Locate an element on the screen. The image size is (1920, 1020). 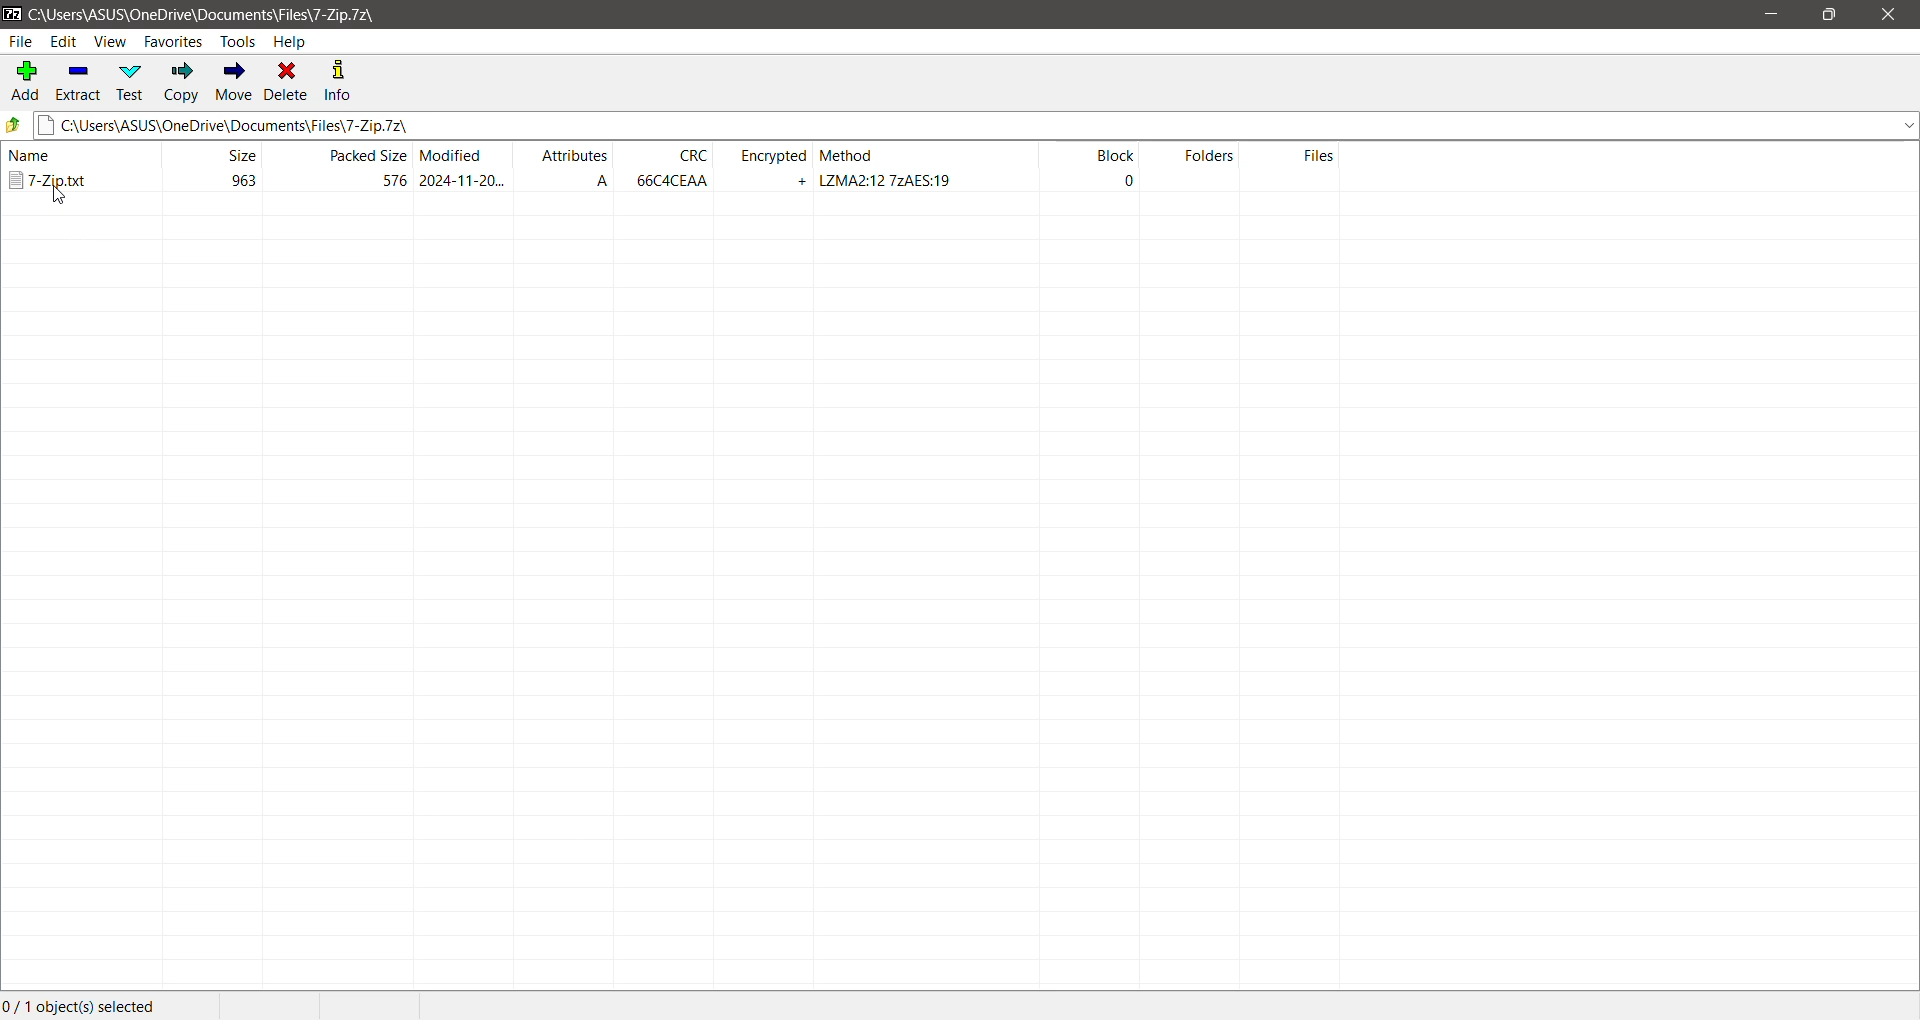
Password protected archive file is located at coordinates (70, 170).